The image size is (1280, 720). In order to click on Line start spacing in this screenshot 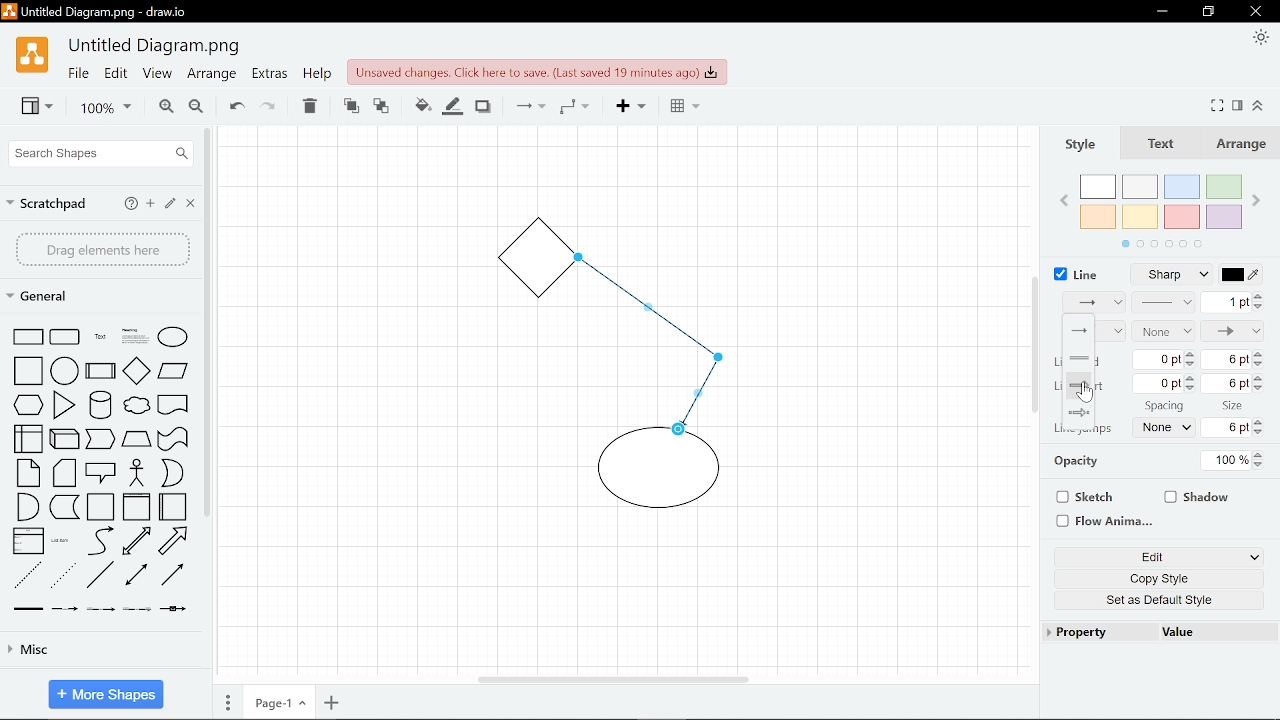, I will do `click(1230, 384)`.